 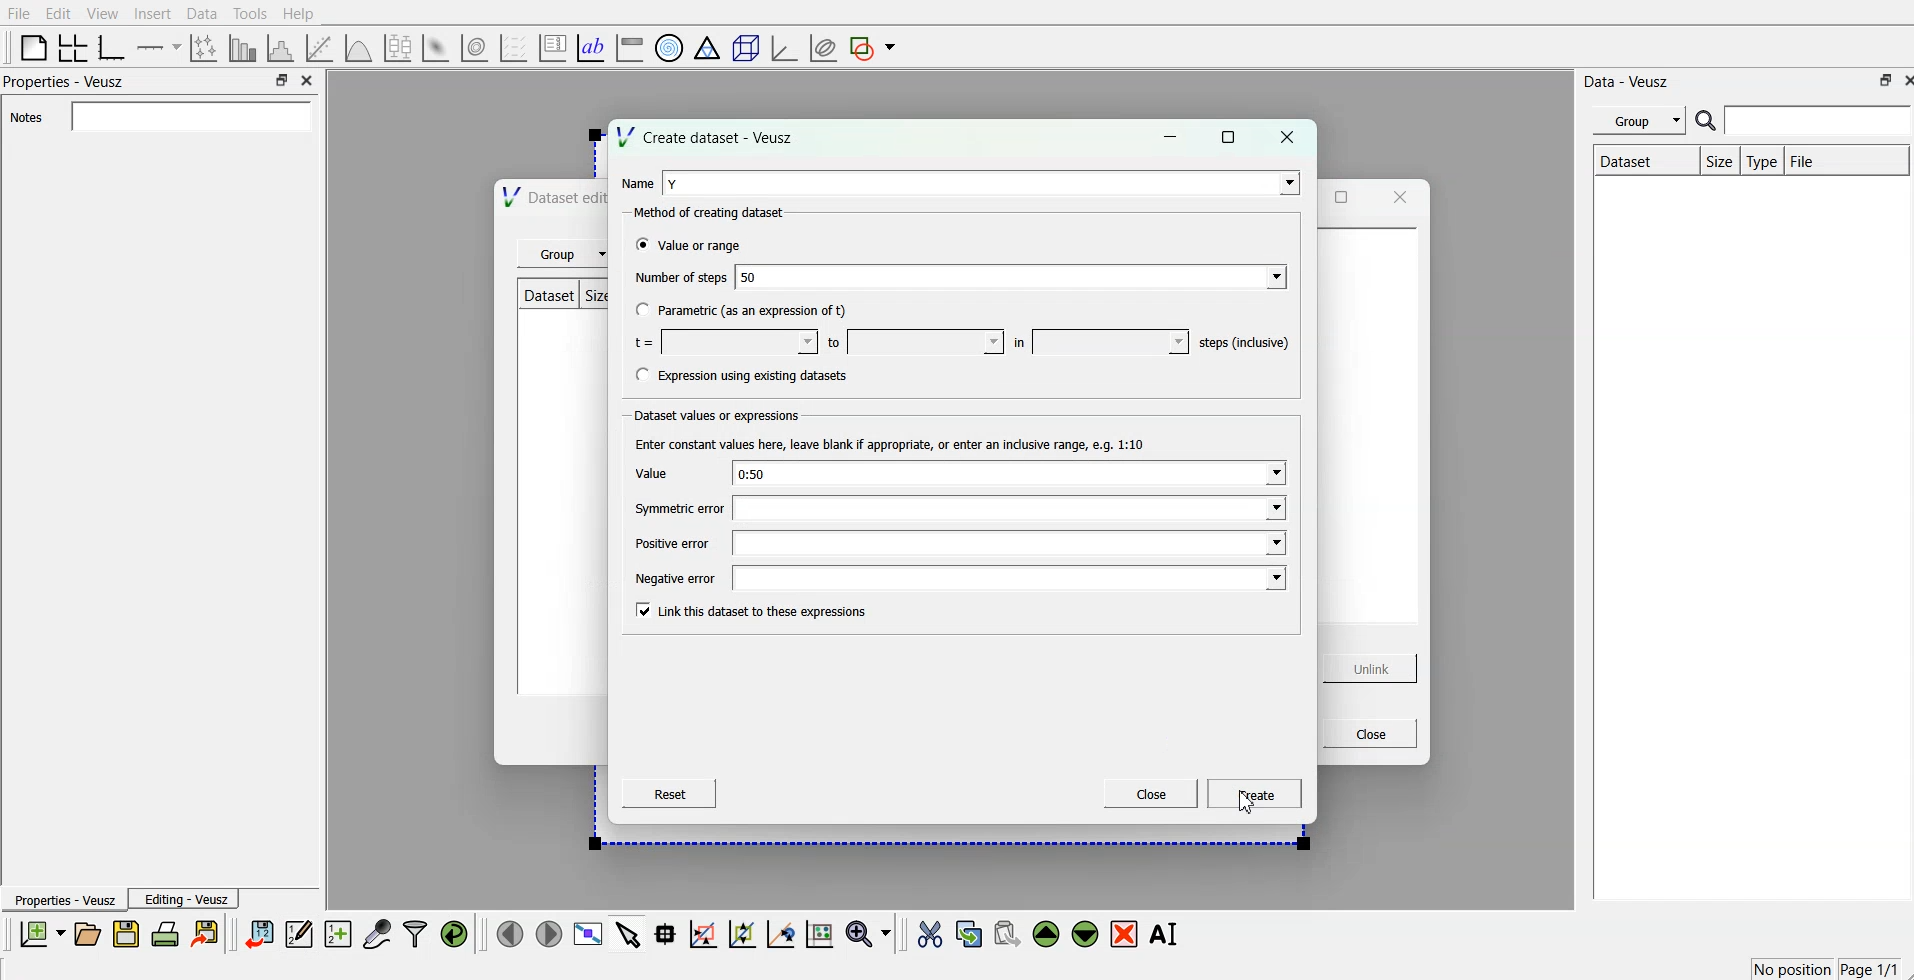 What do you see at coordinates (1012, 278) in the screenshot?
I see `50` at bounding box center [1012, 278].